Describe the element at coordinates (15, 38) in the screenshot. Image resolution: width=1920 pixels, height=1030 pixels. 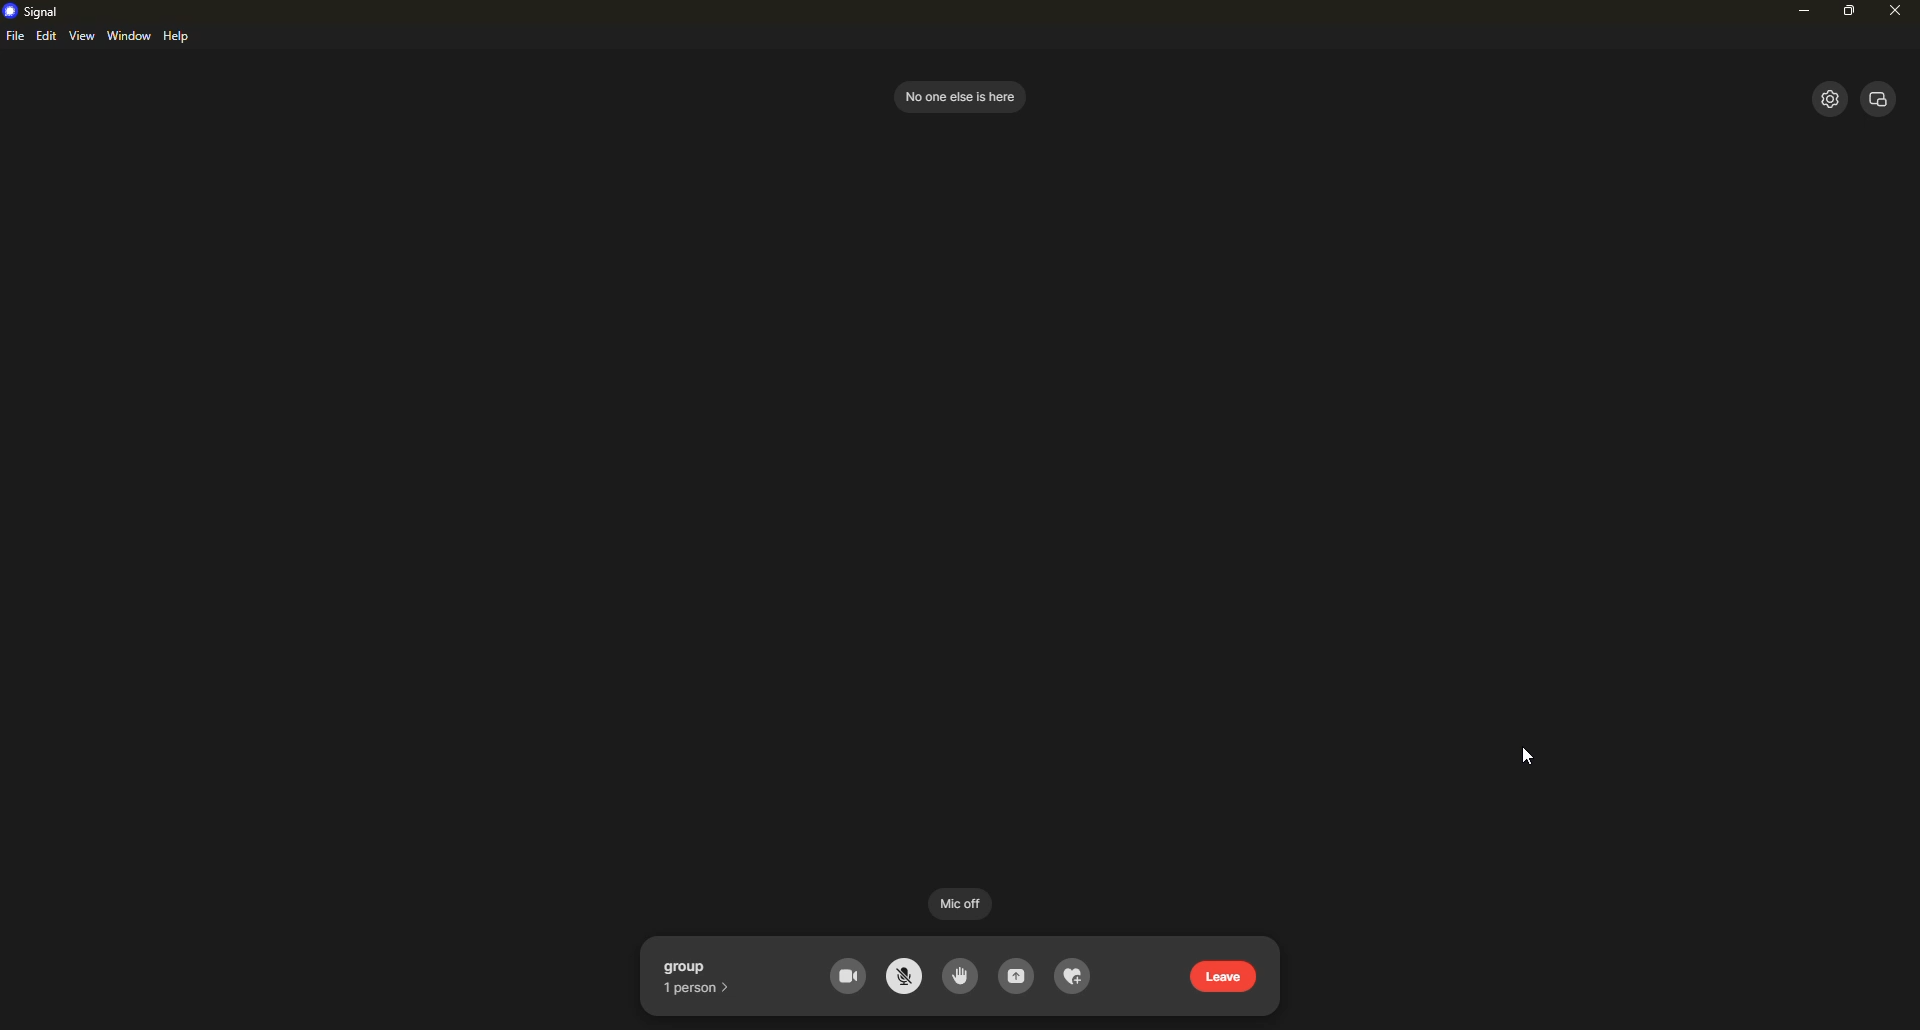
I see `file` at that location.